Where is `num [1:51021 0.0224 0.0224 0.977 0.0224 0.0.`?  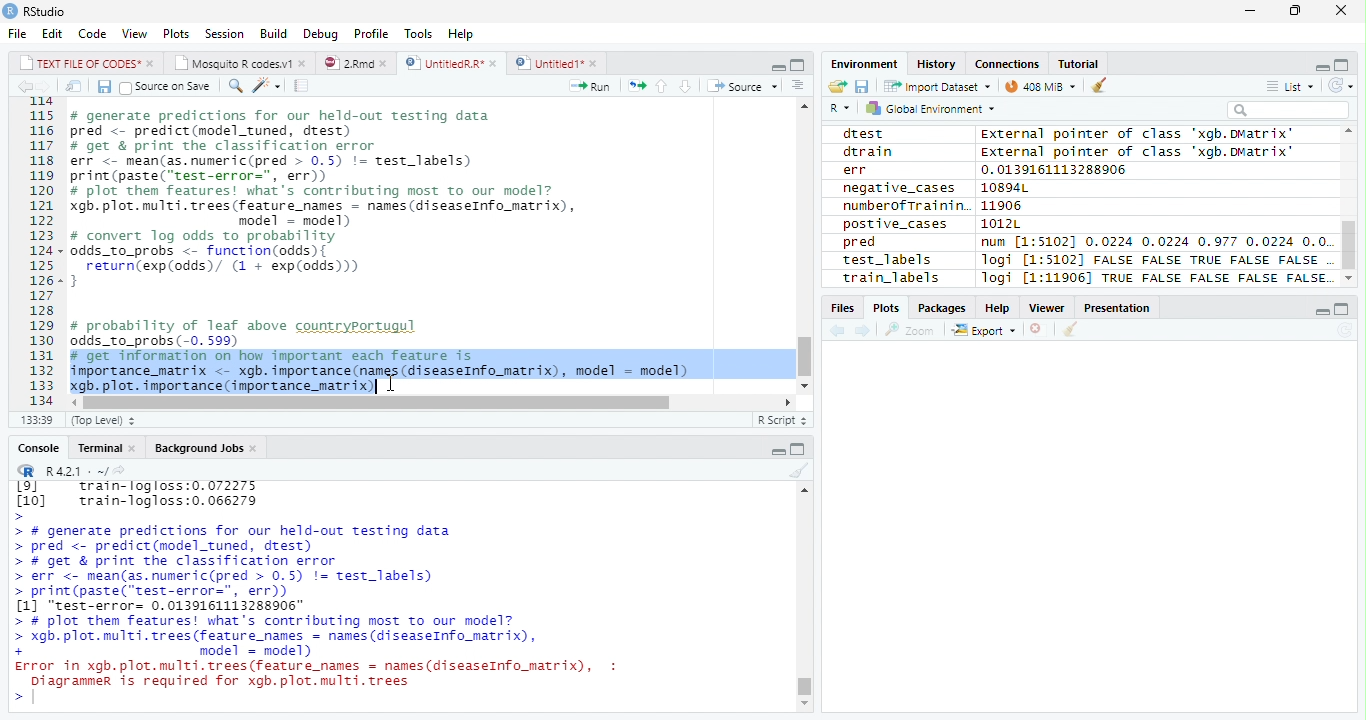 num [1:51021 0.0224 0.0224 0.977 0.0224 0.0. is located at coordinates (1155, 240).